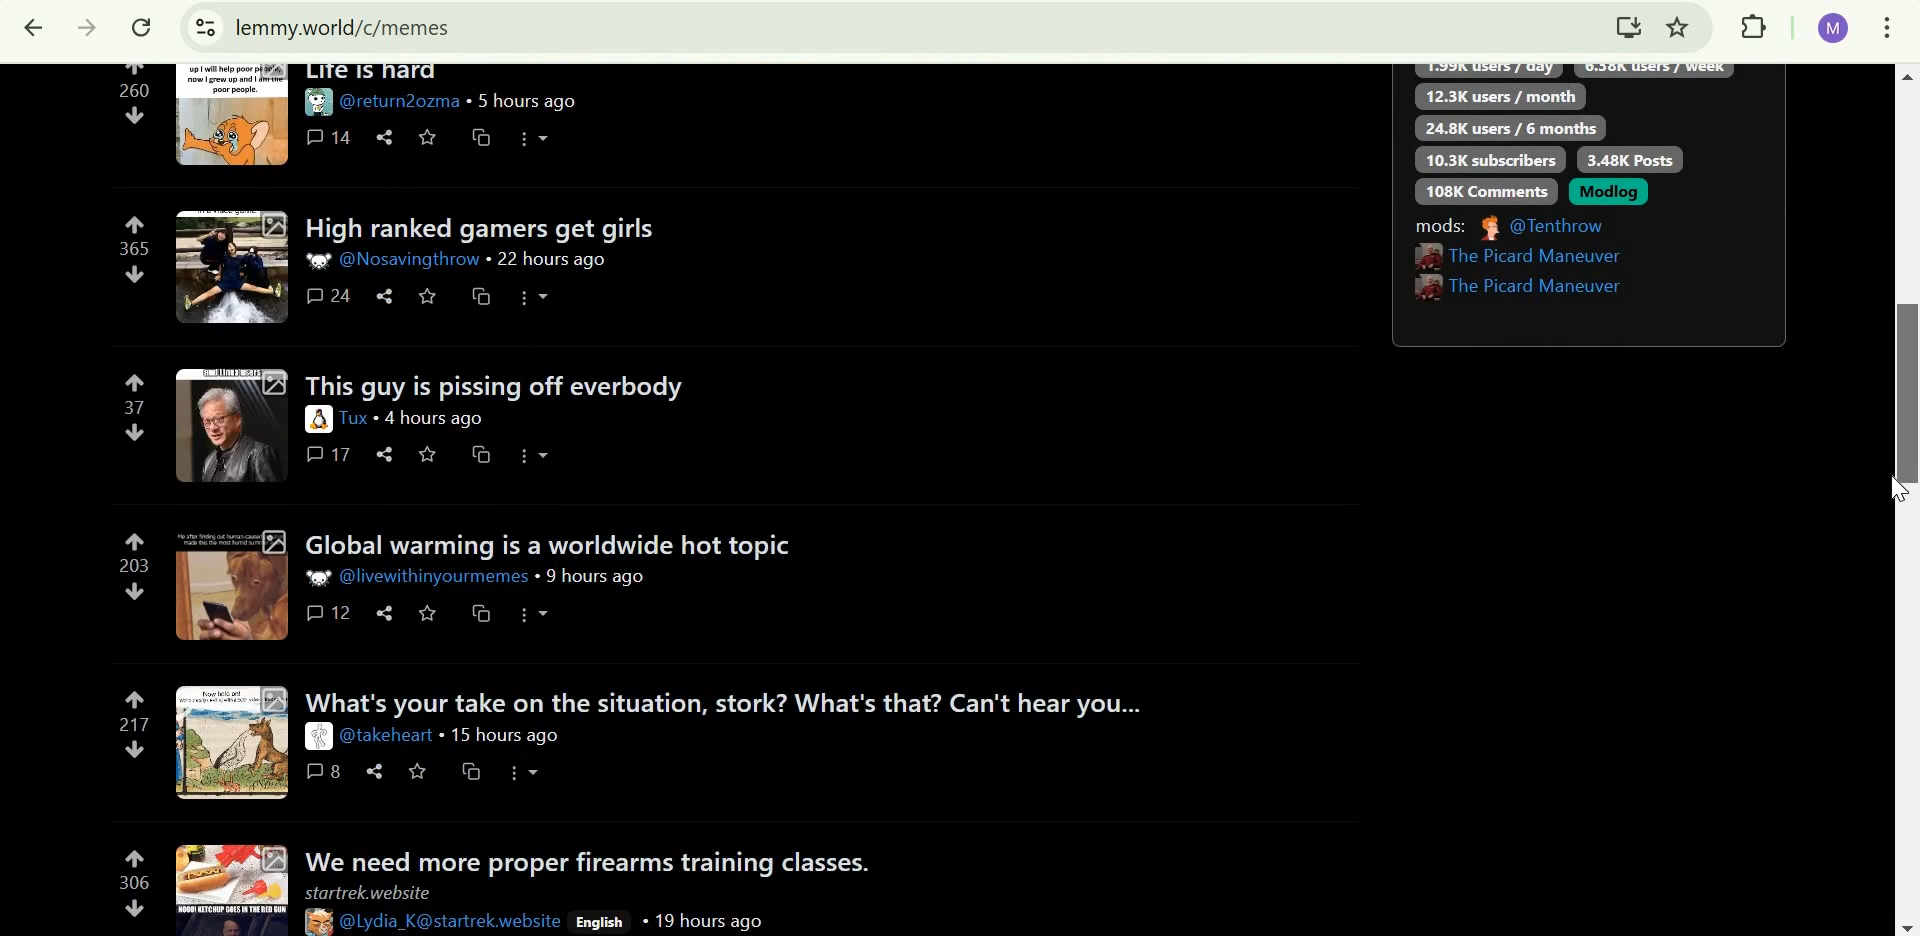  Describe the element at coordinates (503, 736) in the screenshot. I see `15 hours ago` at that location.